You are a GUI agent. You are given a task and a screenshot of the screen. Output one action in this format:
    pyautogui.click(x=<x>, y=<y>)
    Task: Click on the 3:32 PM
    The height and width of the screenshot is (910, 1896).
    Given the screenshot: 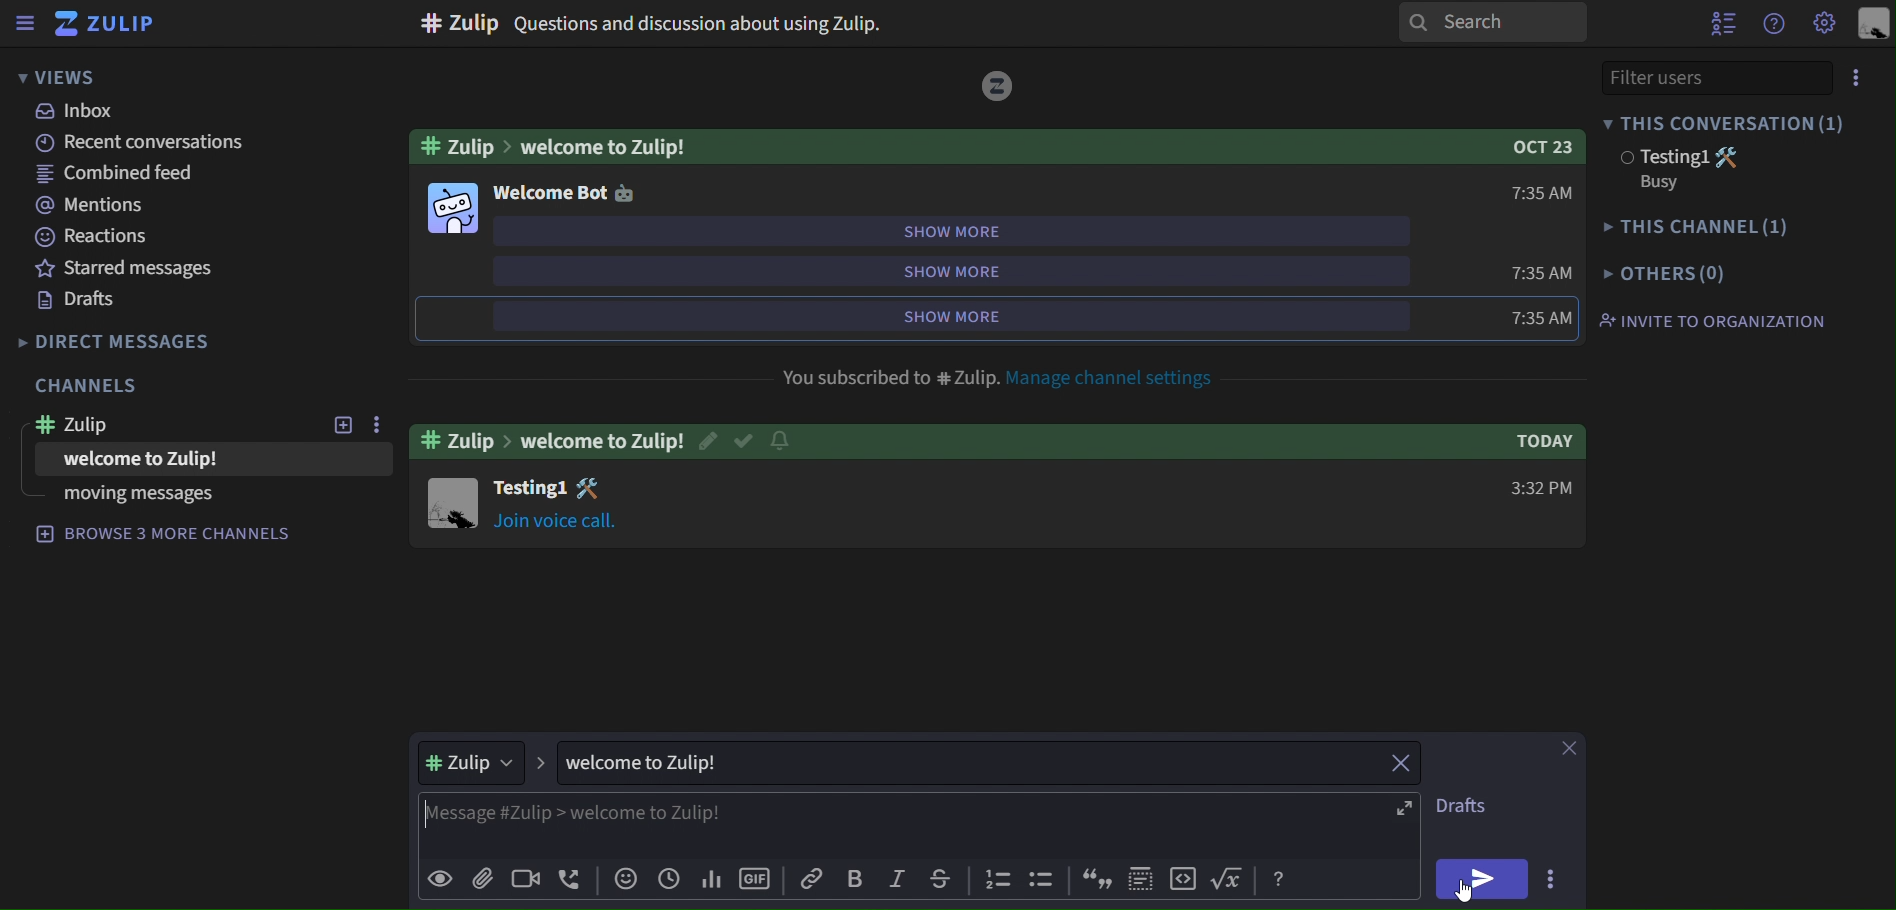 What is the action you would take?
    pyautogui.click(x=1531, y=487)
    